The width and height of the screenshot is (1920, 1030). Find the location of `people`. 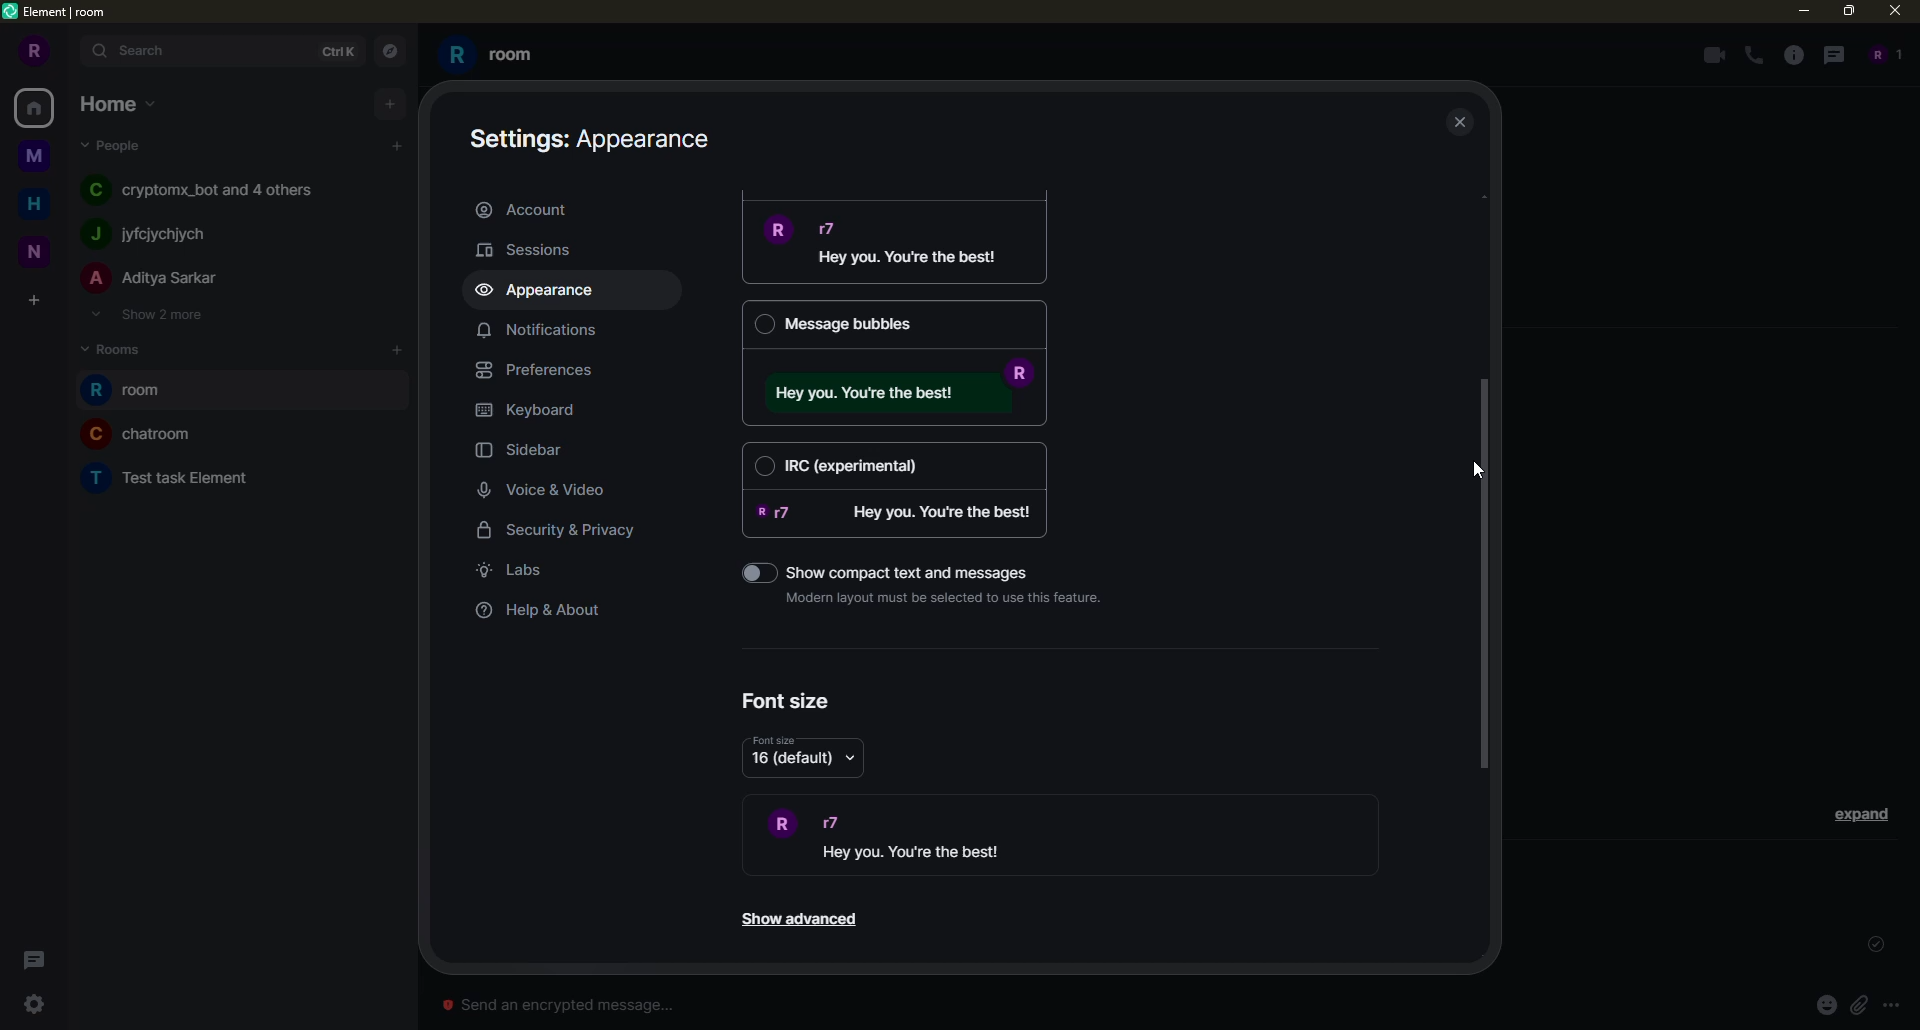

people is located at coordinates (207, 188).